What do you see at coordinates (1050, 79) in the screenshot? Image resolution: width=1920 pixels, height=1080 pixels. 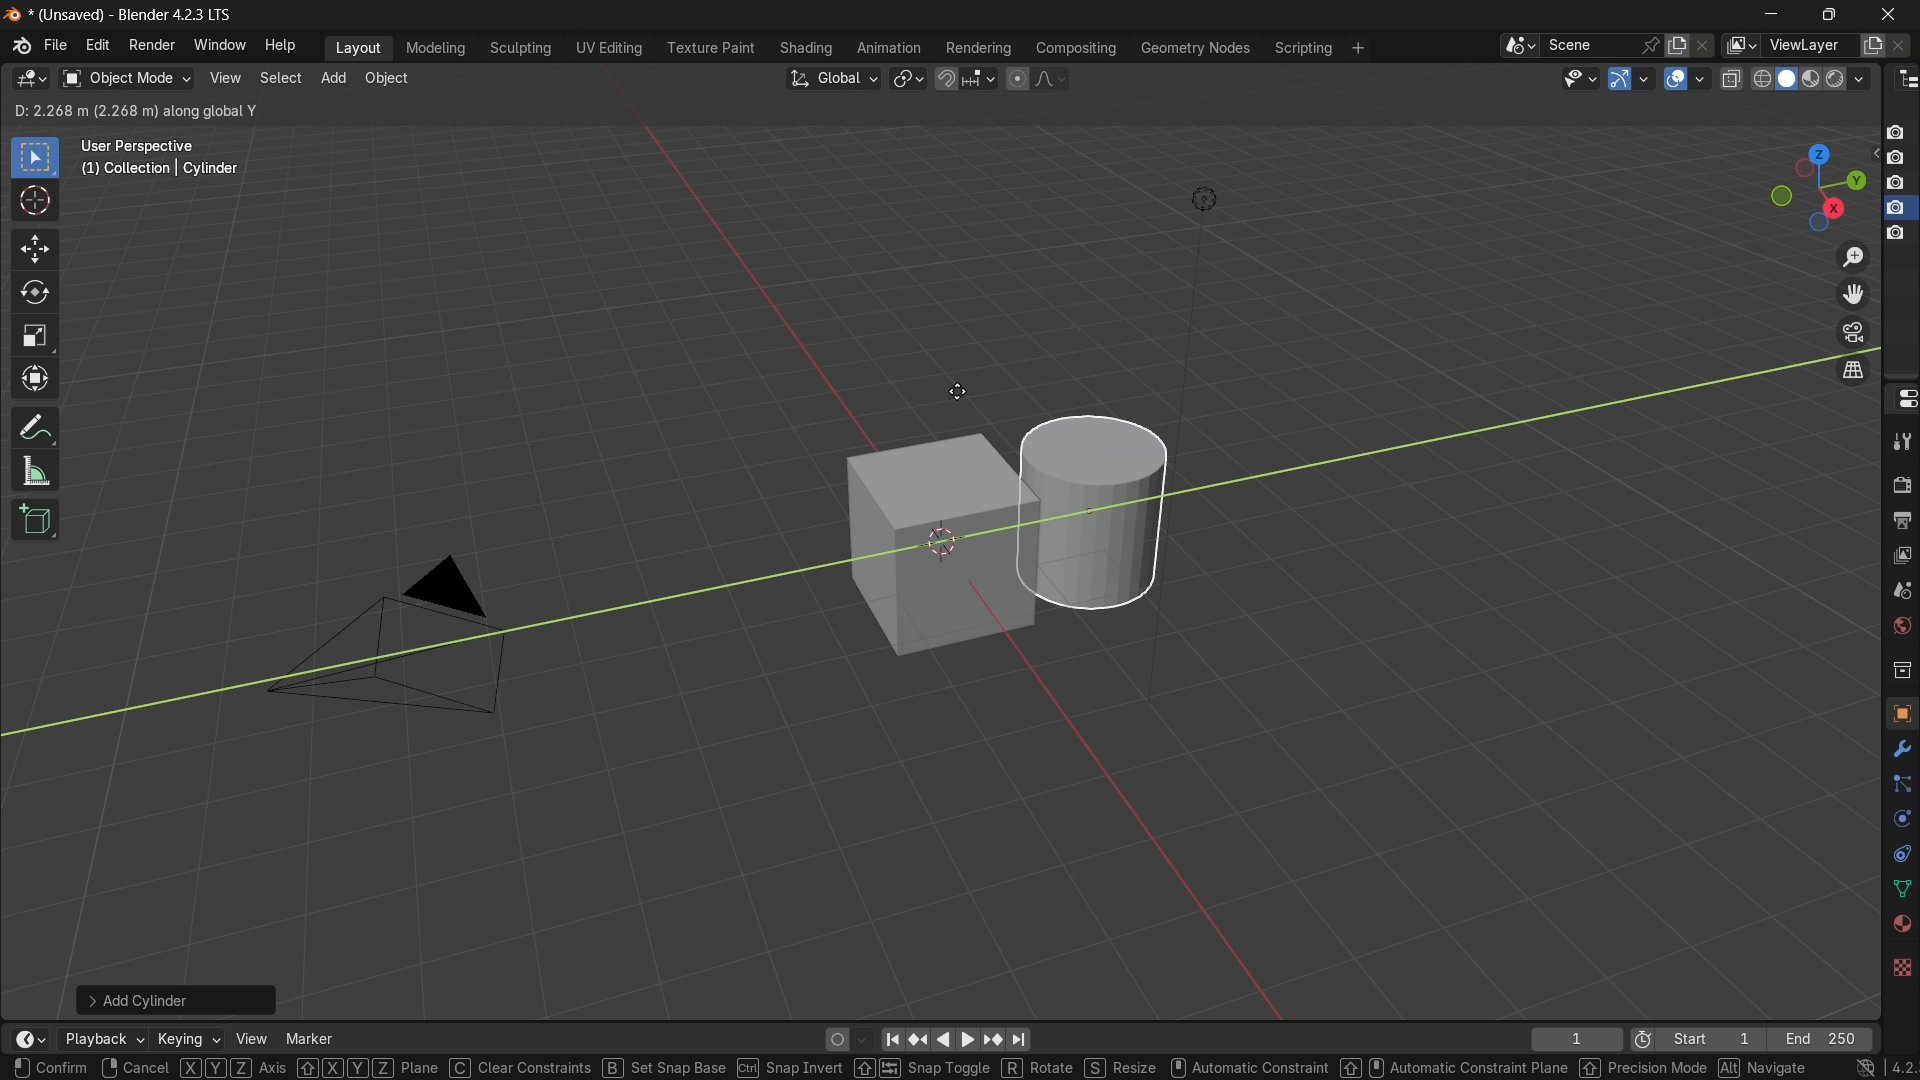 I see `proportional editing falloff` at bounding box center [1050, 79].